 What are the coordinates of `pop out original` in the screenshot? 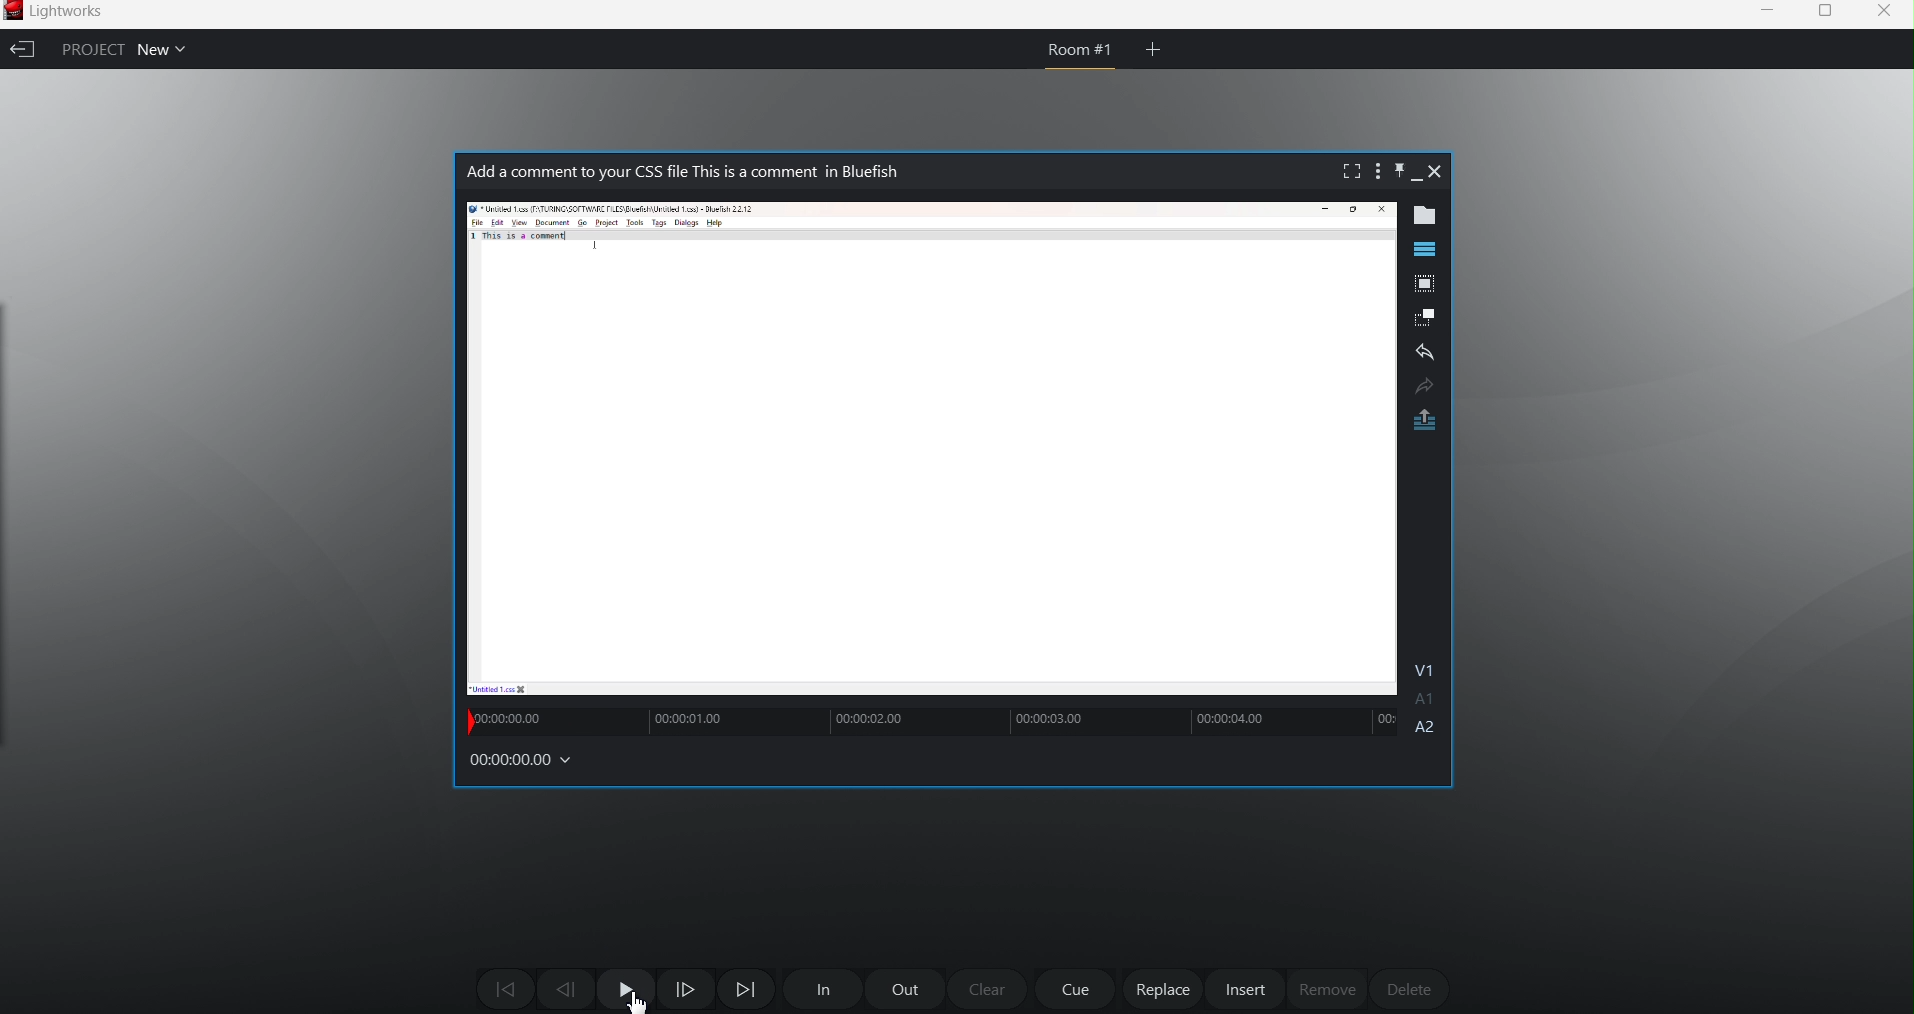 It's located at (1426, 422).